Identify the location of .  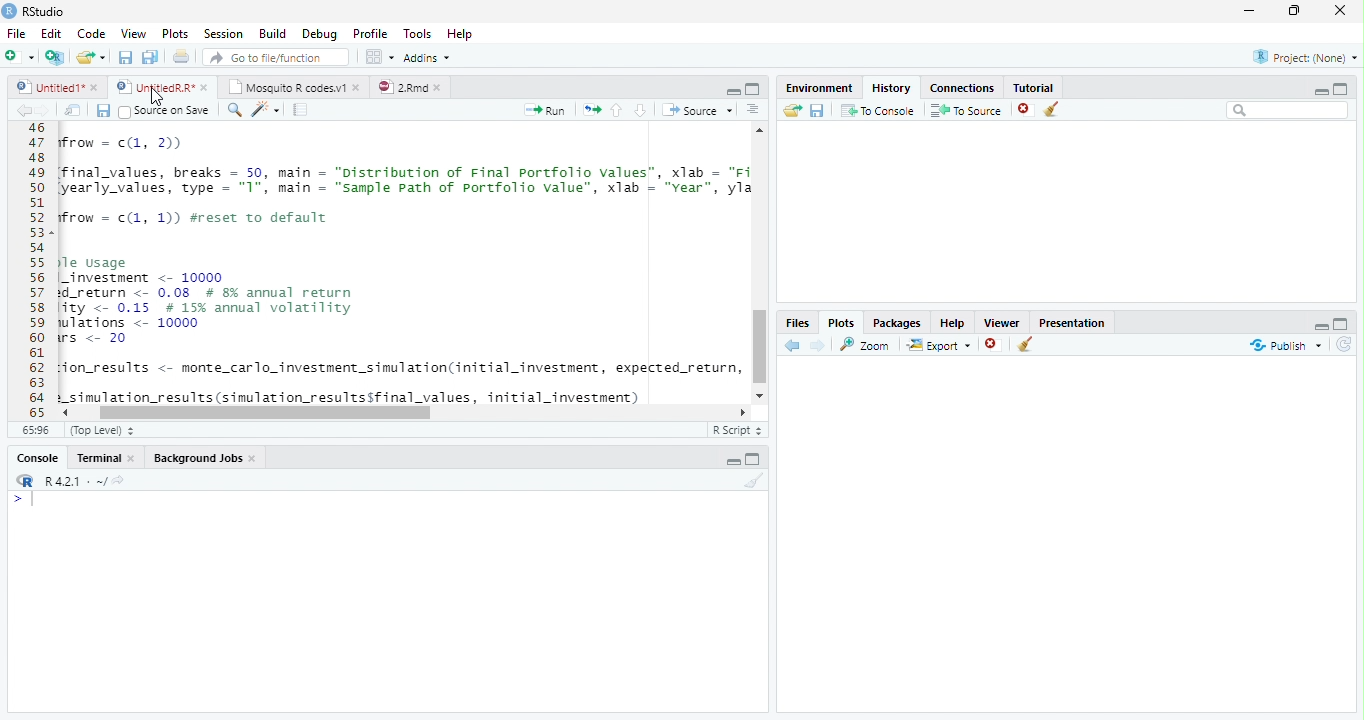
(732, 89).